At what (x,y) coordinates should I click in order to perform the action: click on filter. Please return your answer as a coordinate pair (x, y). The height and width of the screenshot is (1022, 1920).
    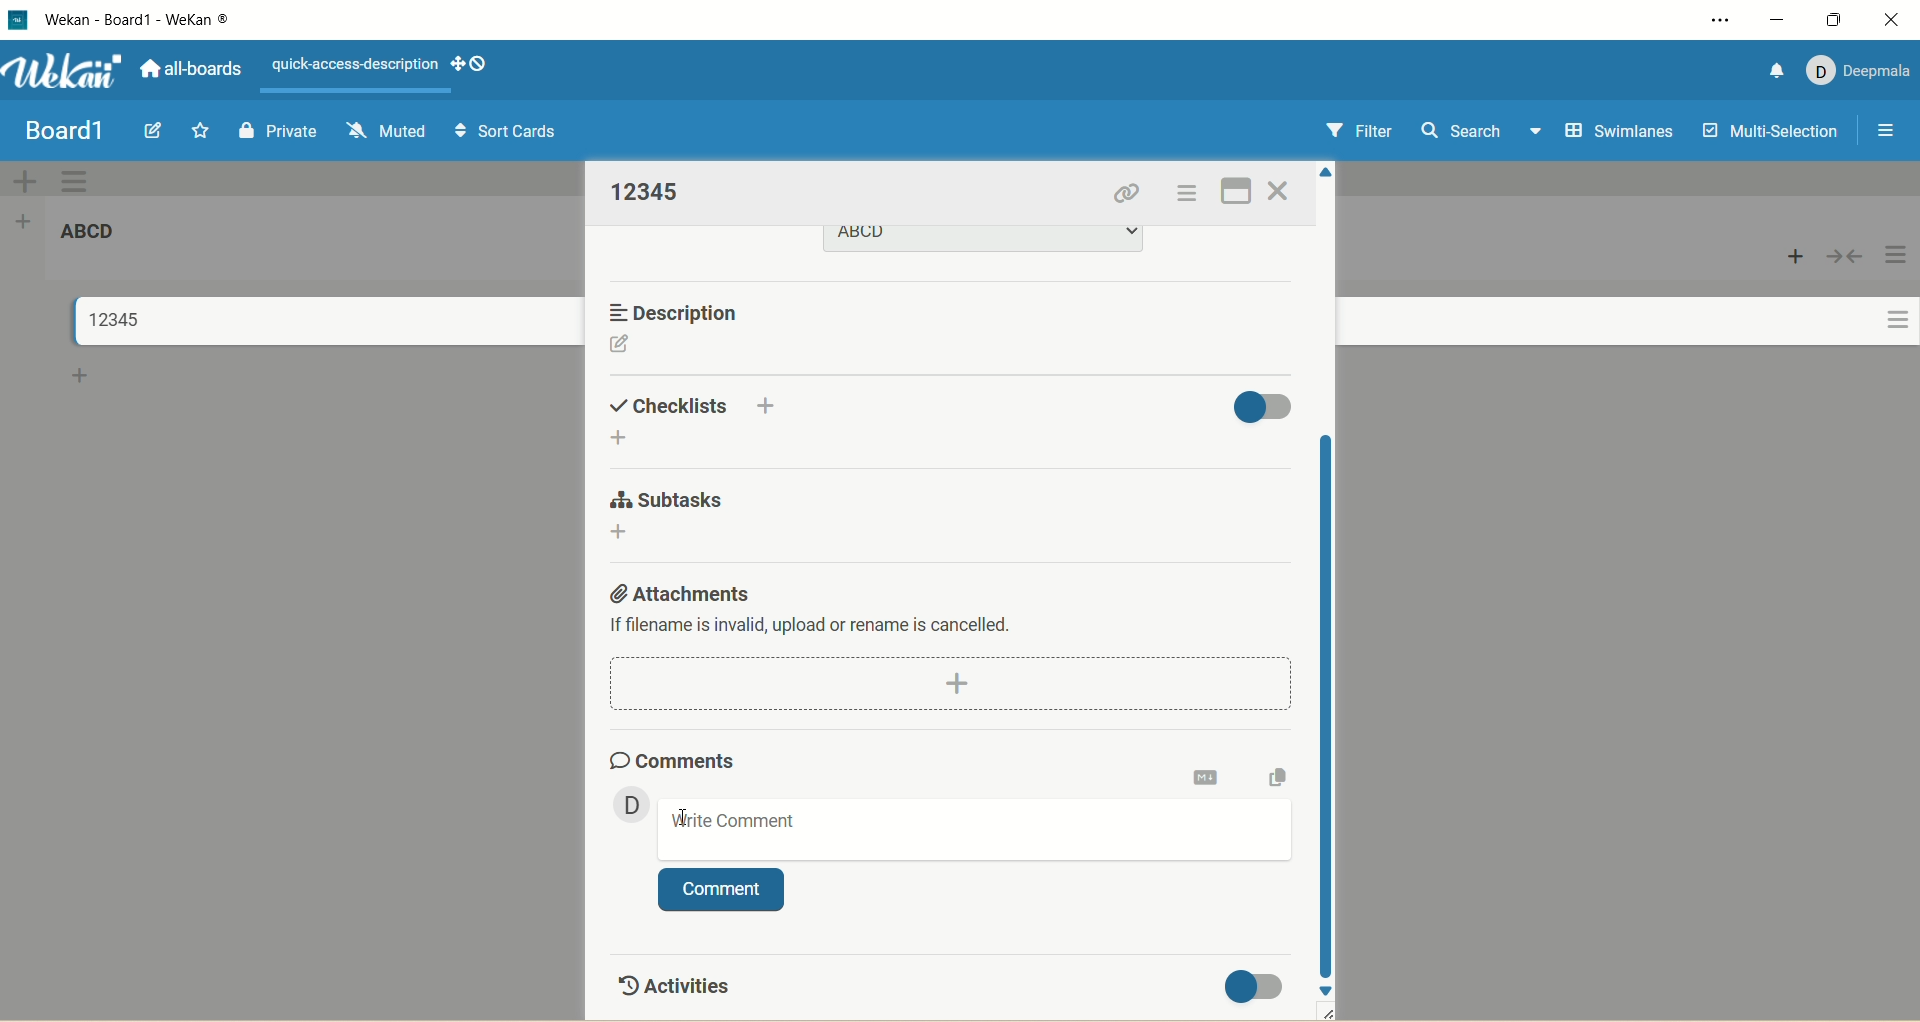
    Looking at the image, I should click on (1355, 133).